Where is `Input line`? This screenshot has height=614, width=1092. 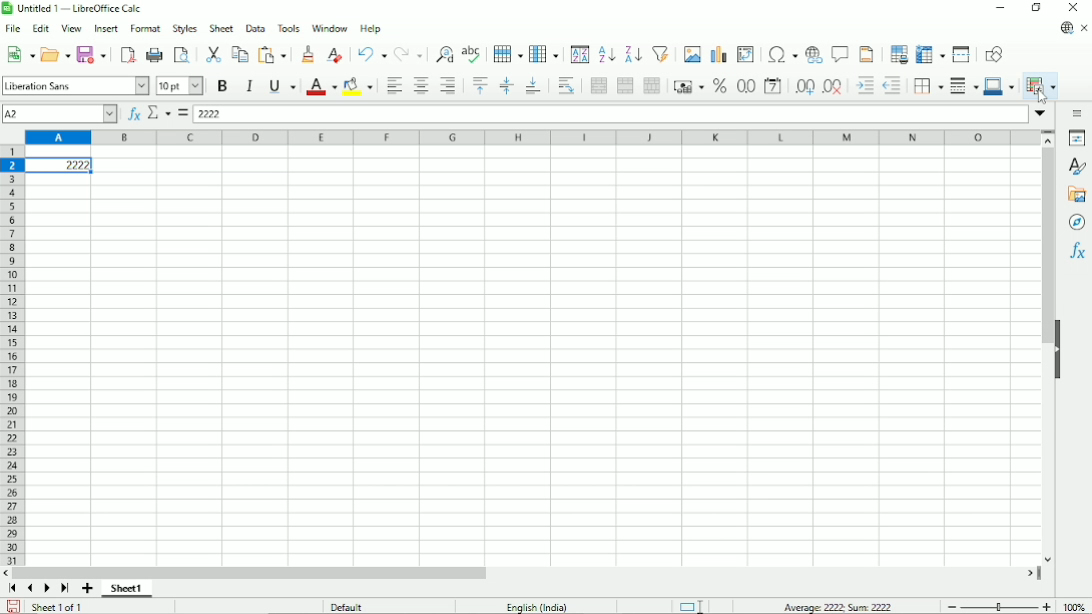
Input line is located at coordinates (610, 114).